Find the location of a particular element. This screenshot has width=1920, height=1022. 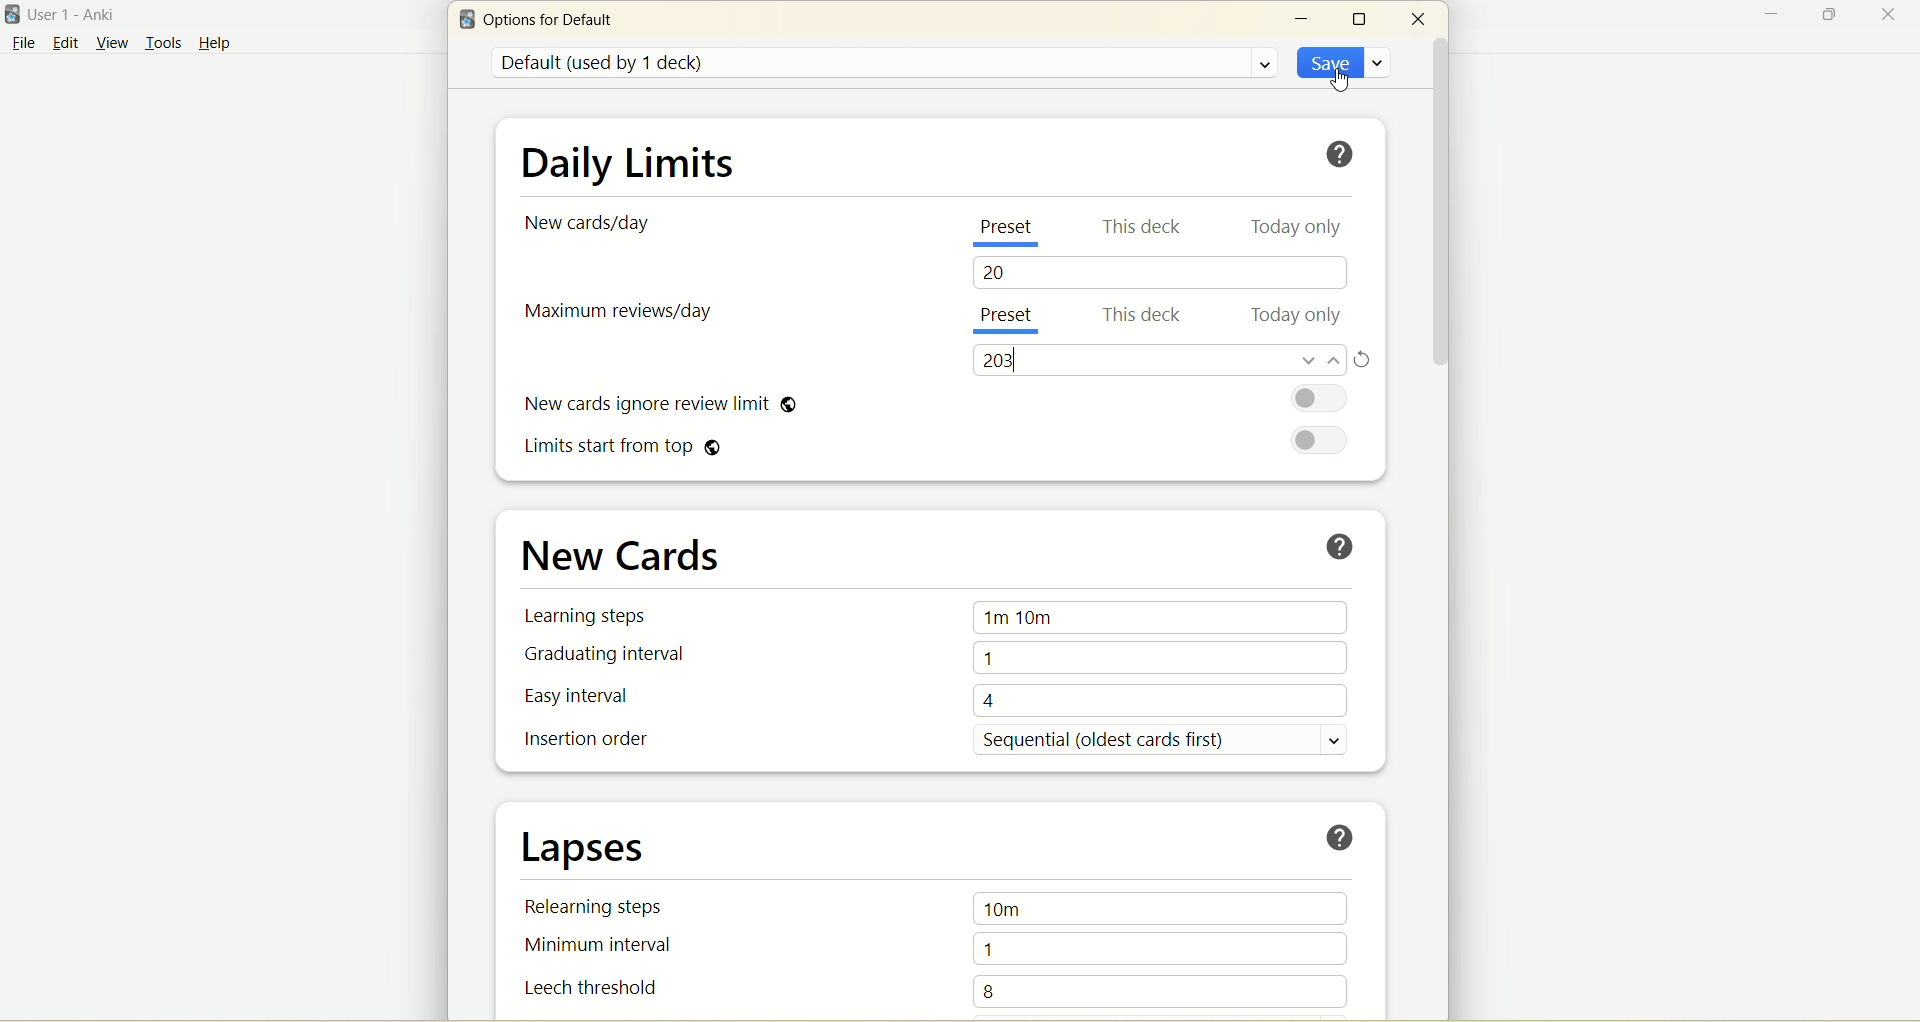

help is located at coordinates (226, 43).